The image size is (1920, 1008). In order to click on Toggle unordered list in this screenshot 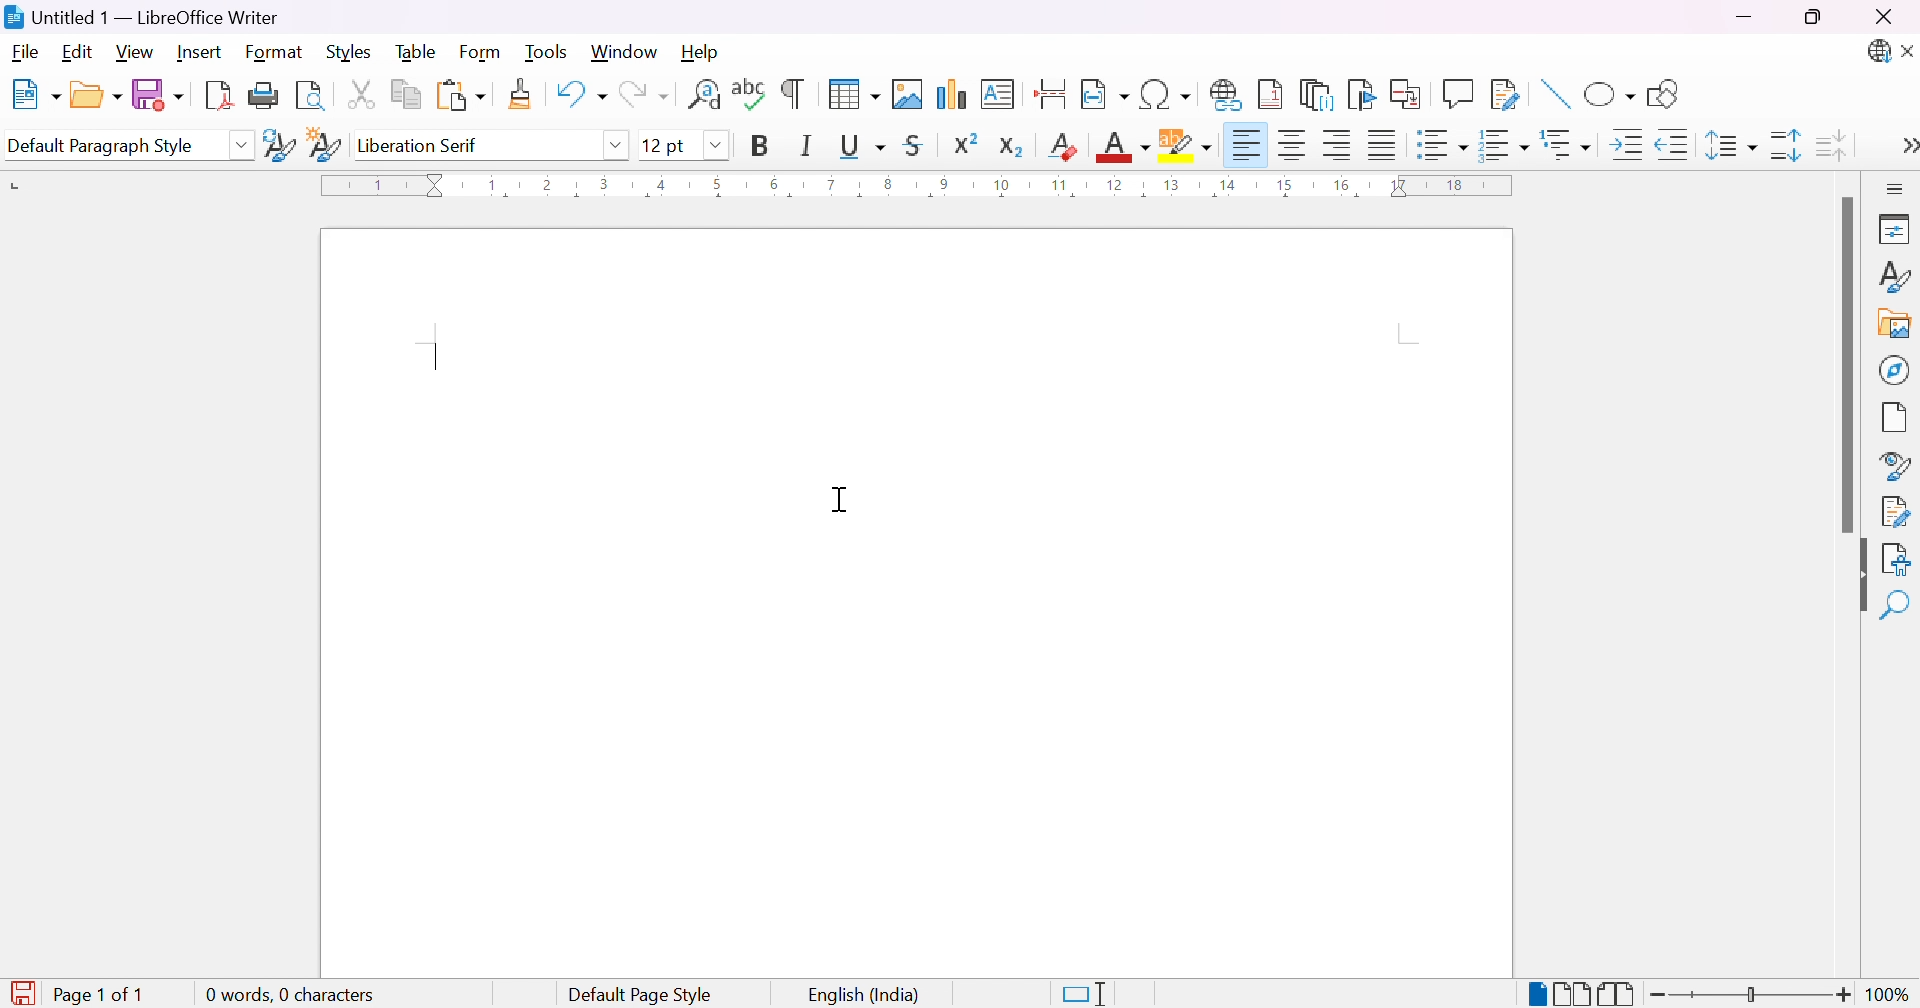, I will do `click(1444, 148)`.